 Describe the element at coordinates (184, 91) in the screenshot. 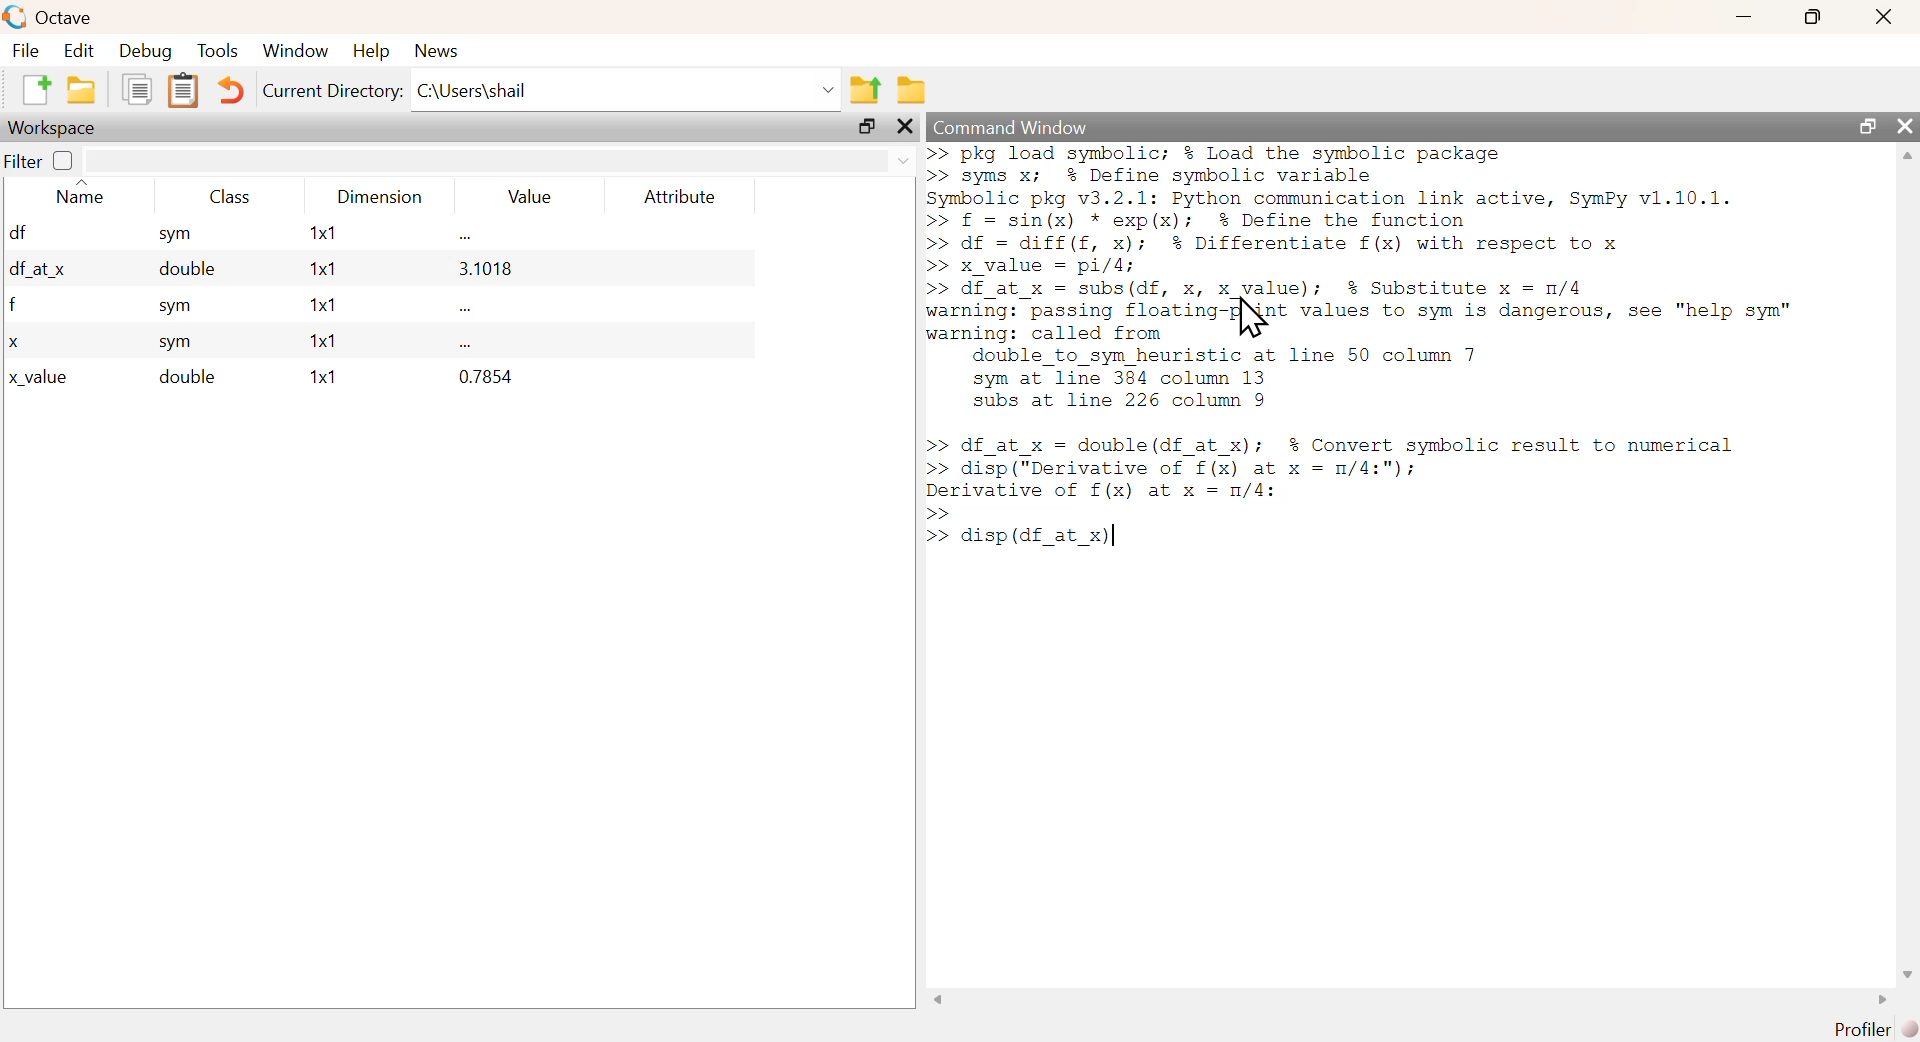

I see `Paste` at that location.